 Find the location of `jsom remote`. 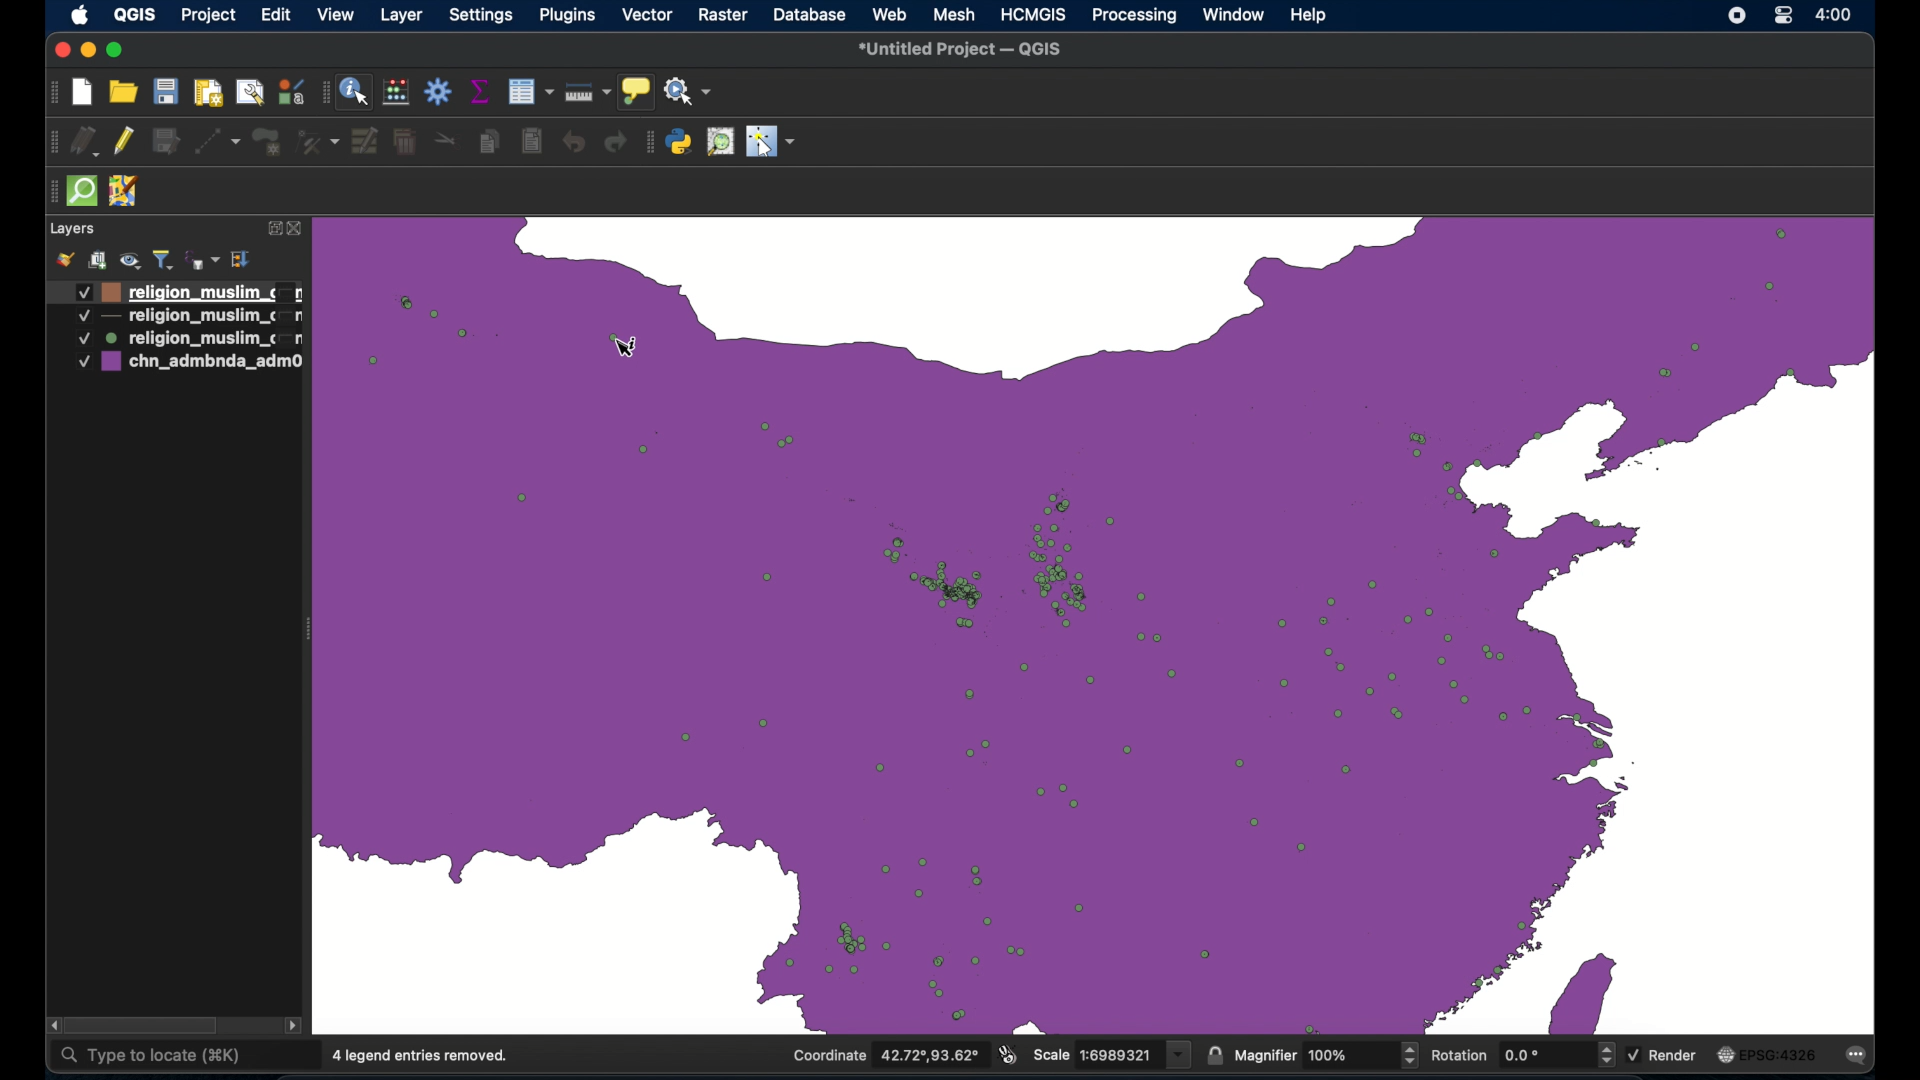

jsom remote is located at coordinates (127, 192).